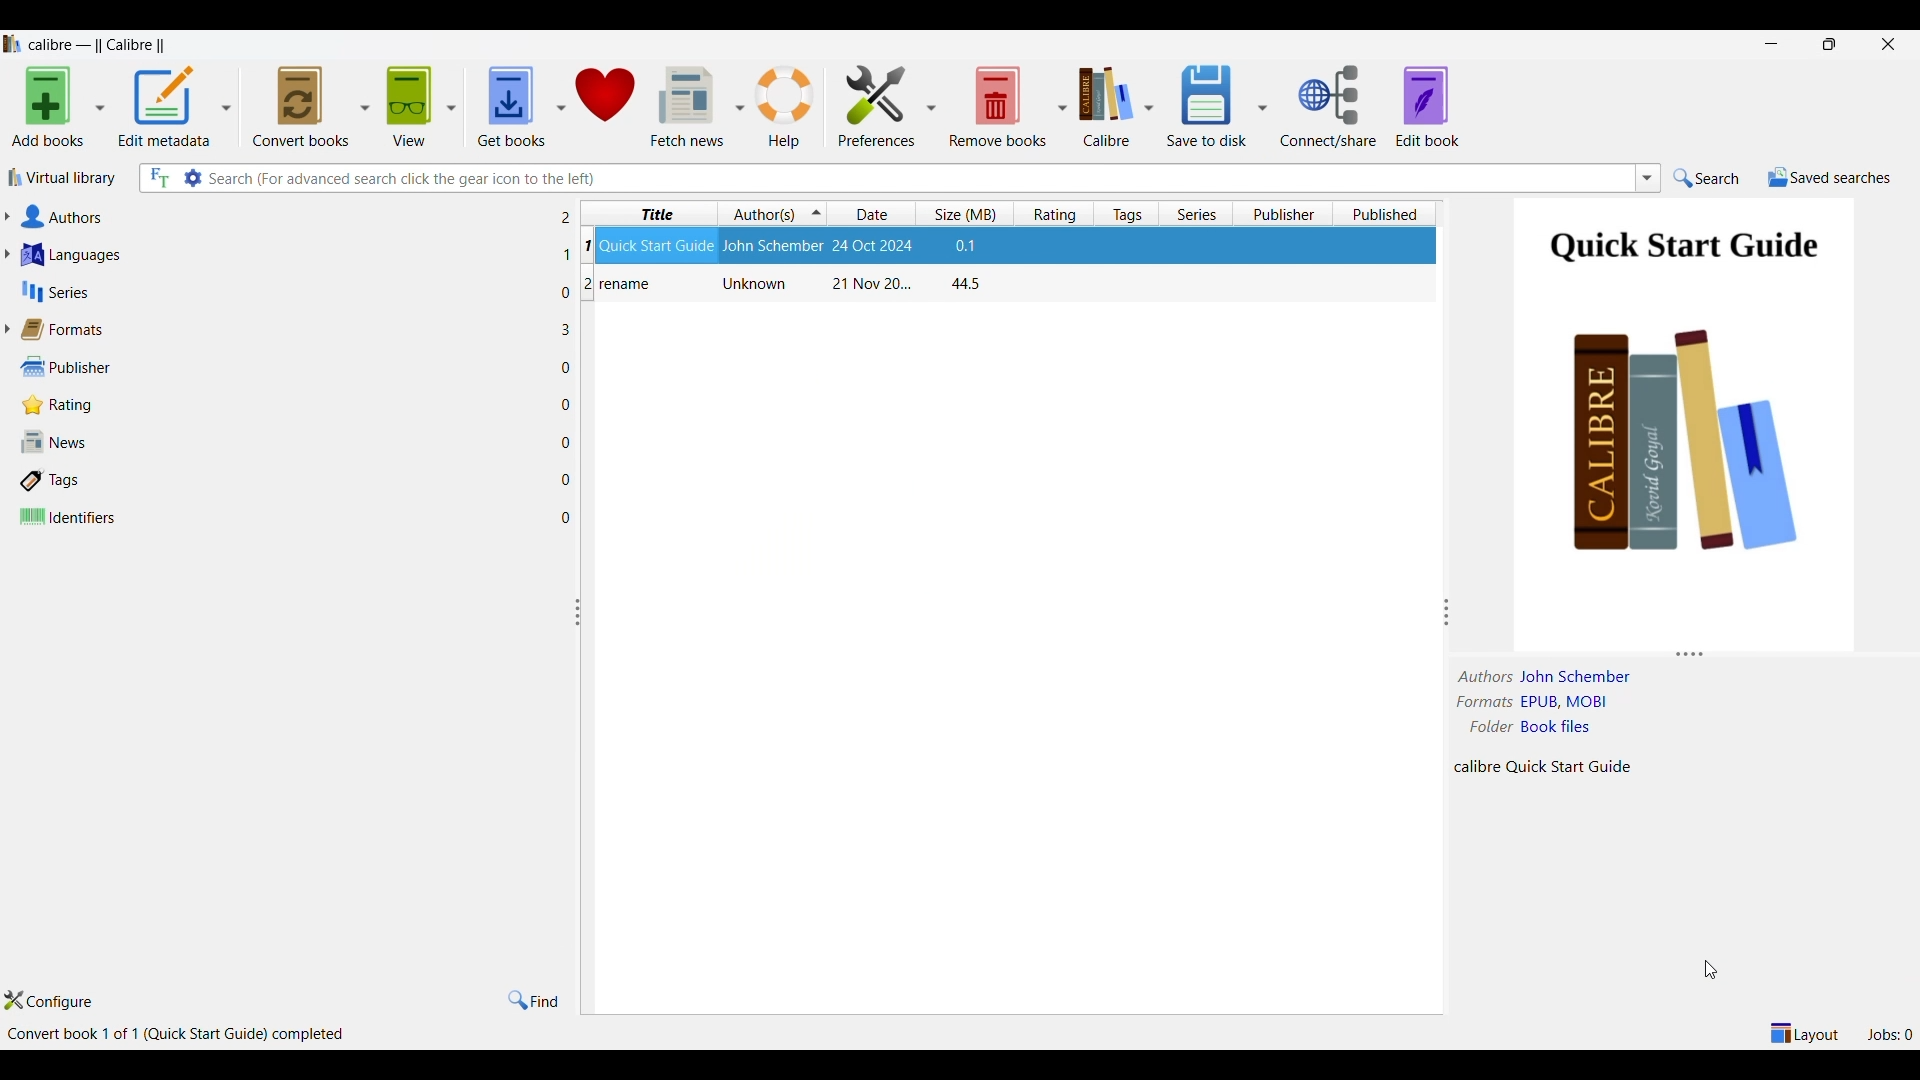 The image size is (1920, 1080). What do you see at coordinates (872, 214) in the screenshot?
I see `Date column` at bounding box center [872, 214].